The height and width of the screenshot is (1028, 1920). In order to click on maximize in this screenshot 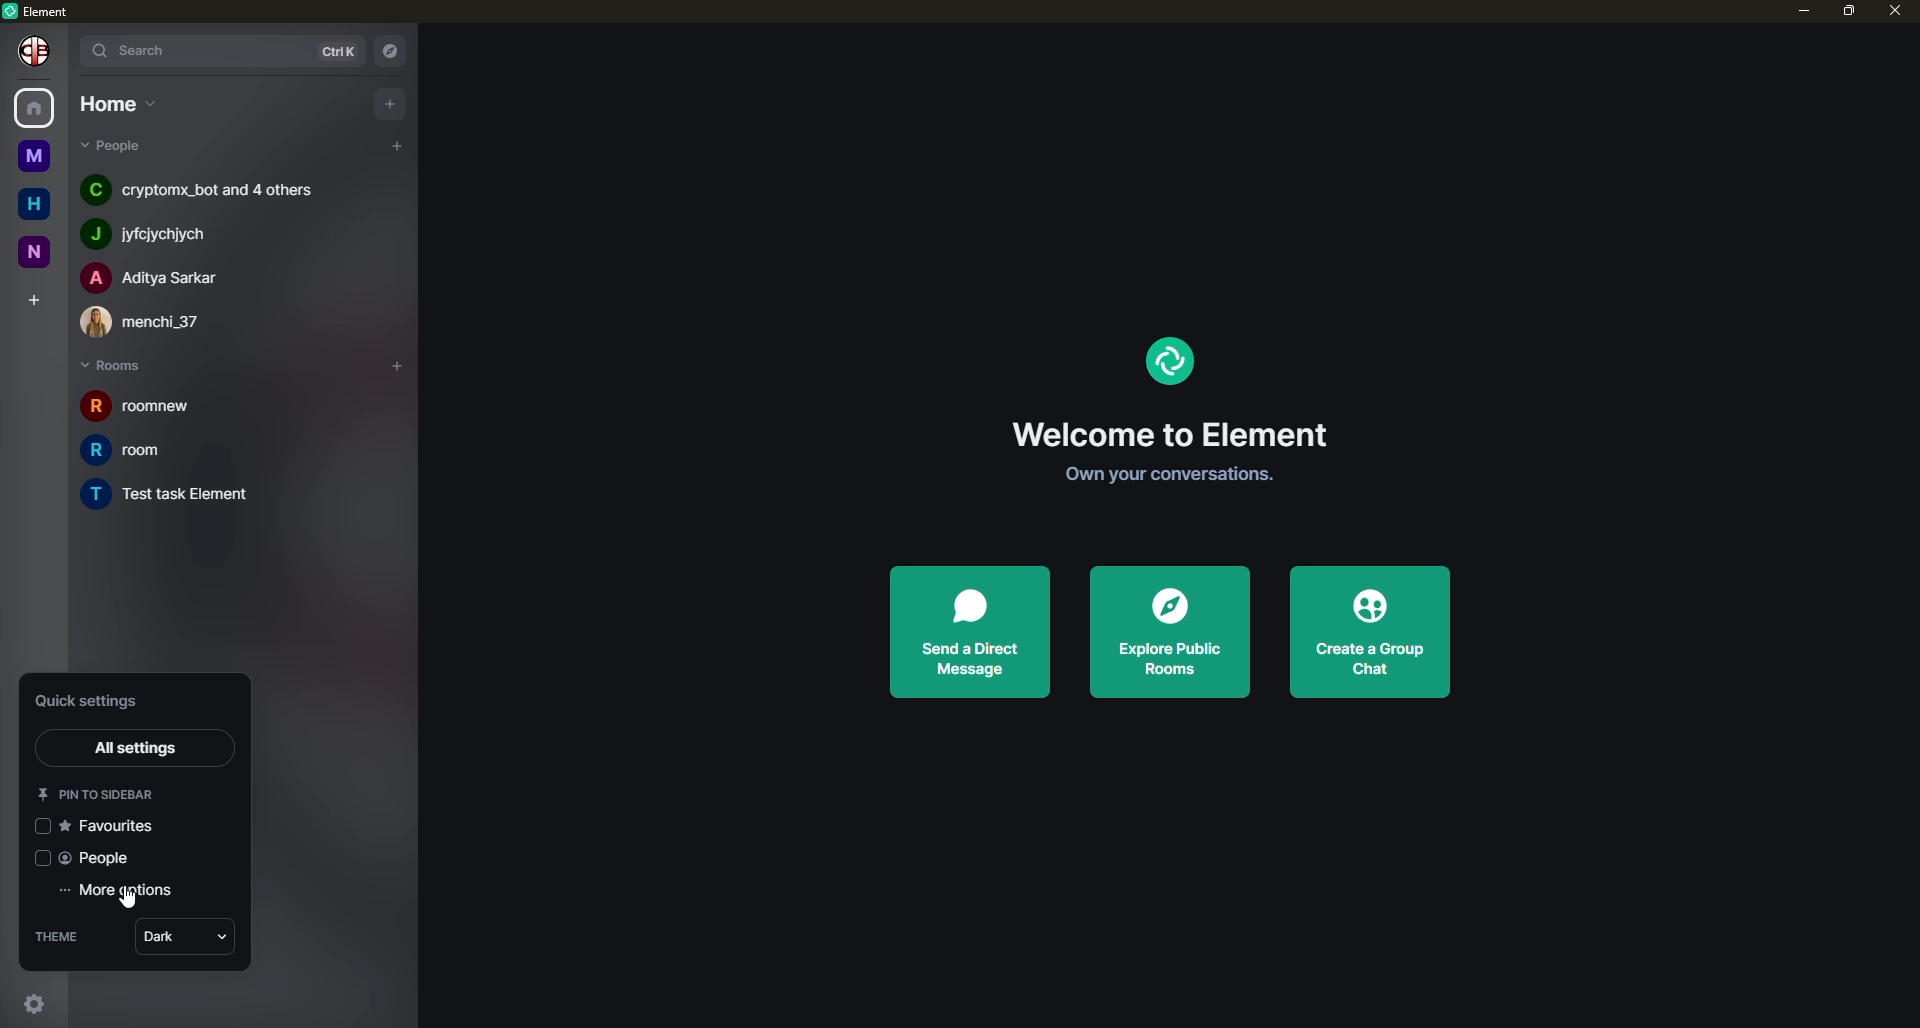, I will do `click(1848, 12)`.